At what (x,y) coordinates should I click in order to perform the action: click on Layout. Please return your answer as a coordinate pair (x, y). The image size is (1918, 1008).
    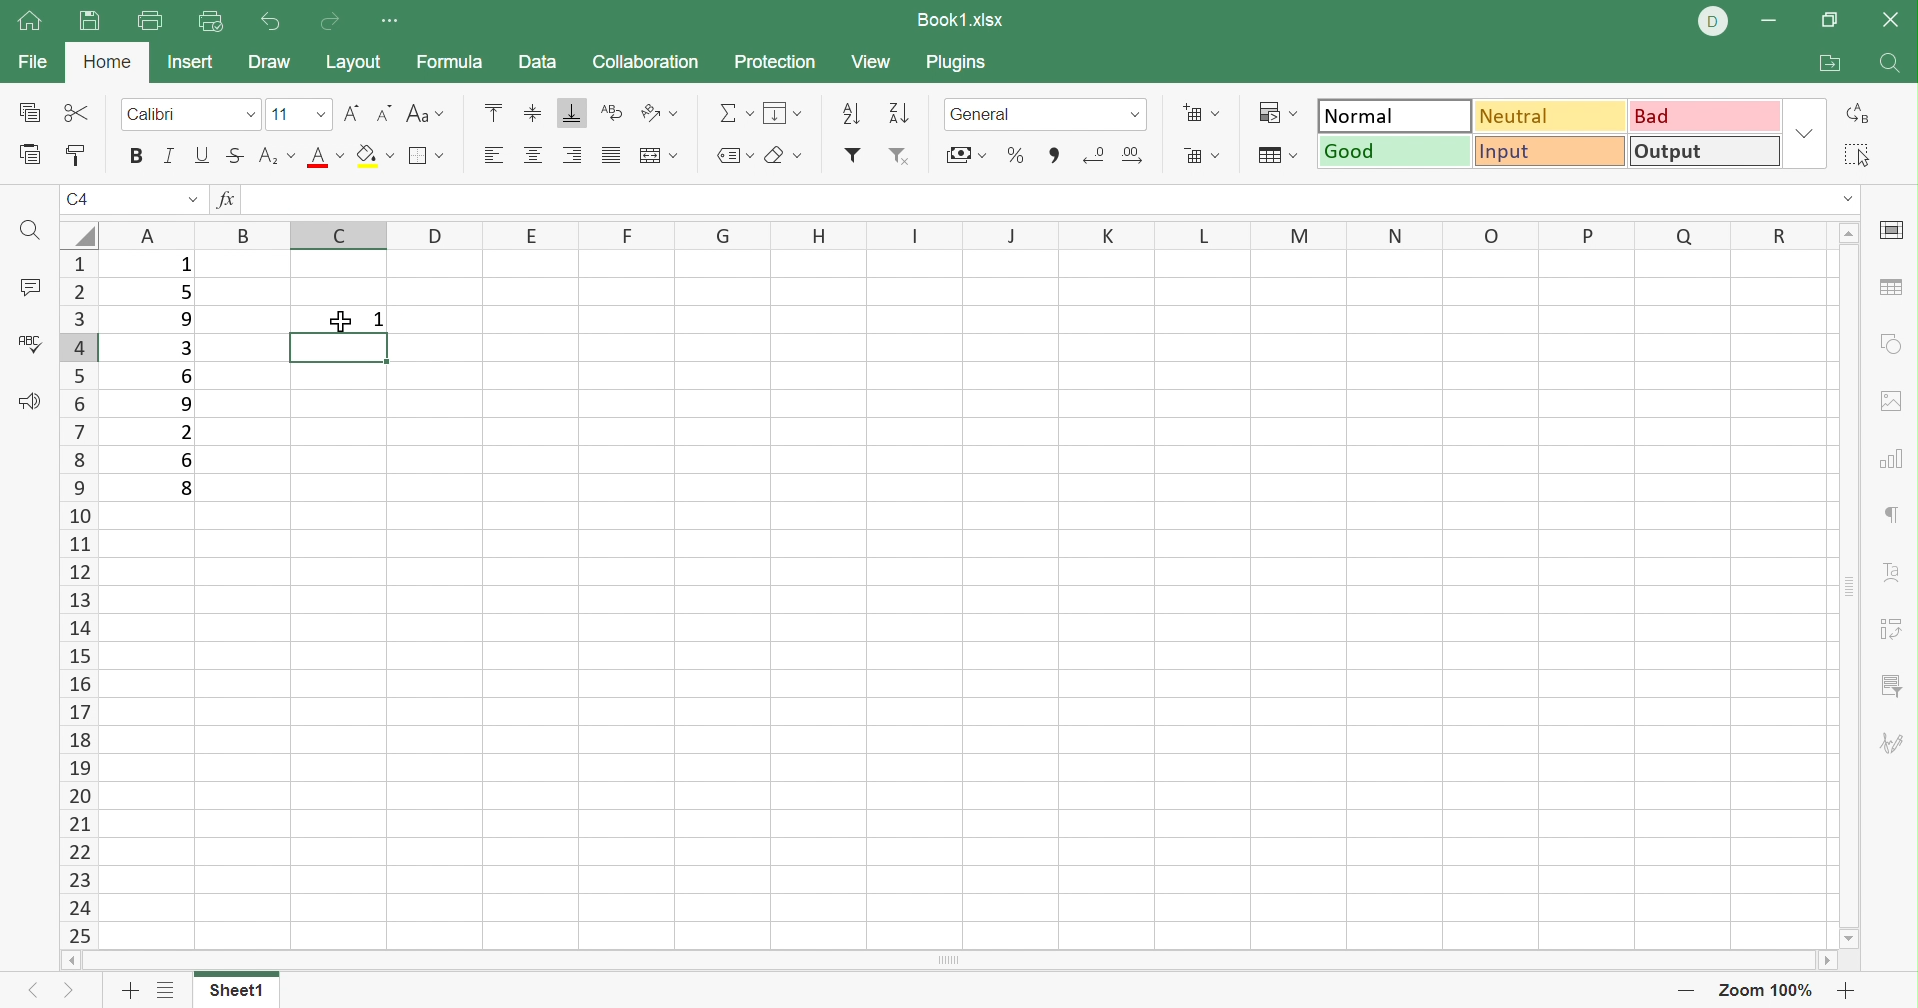
    Looking at the image, I should click on (354, 60).